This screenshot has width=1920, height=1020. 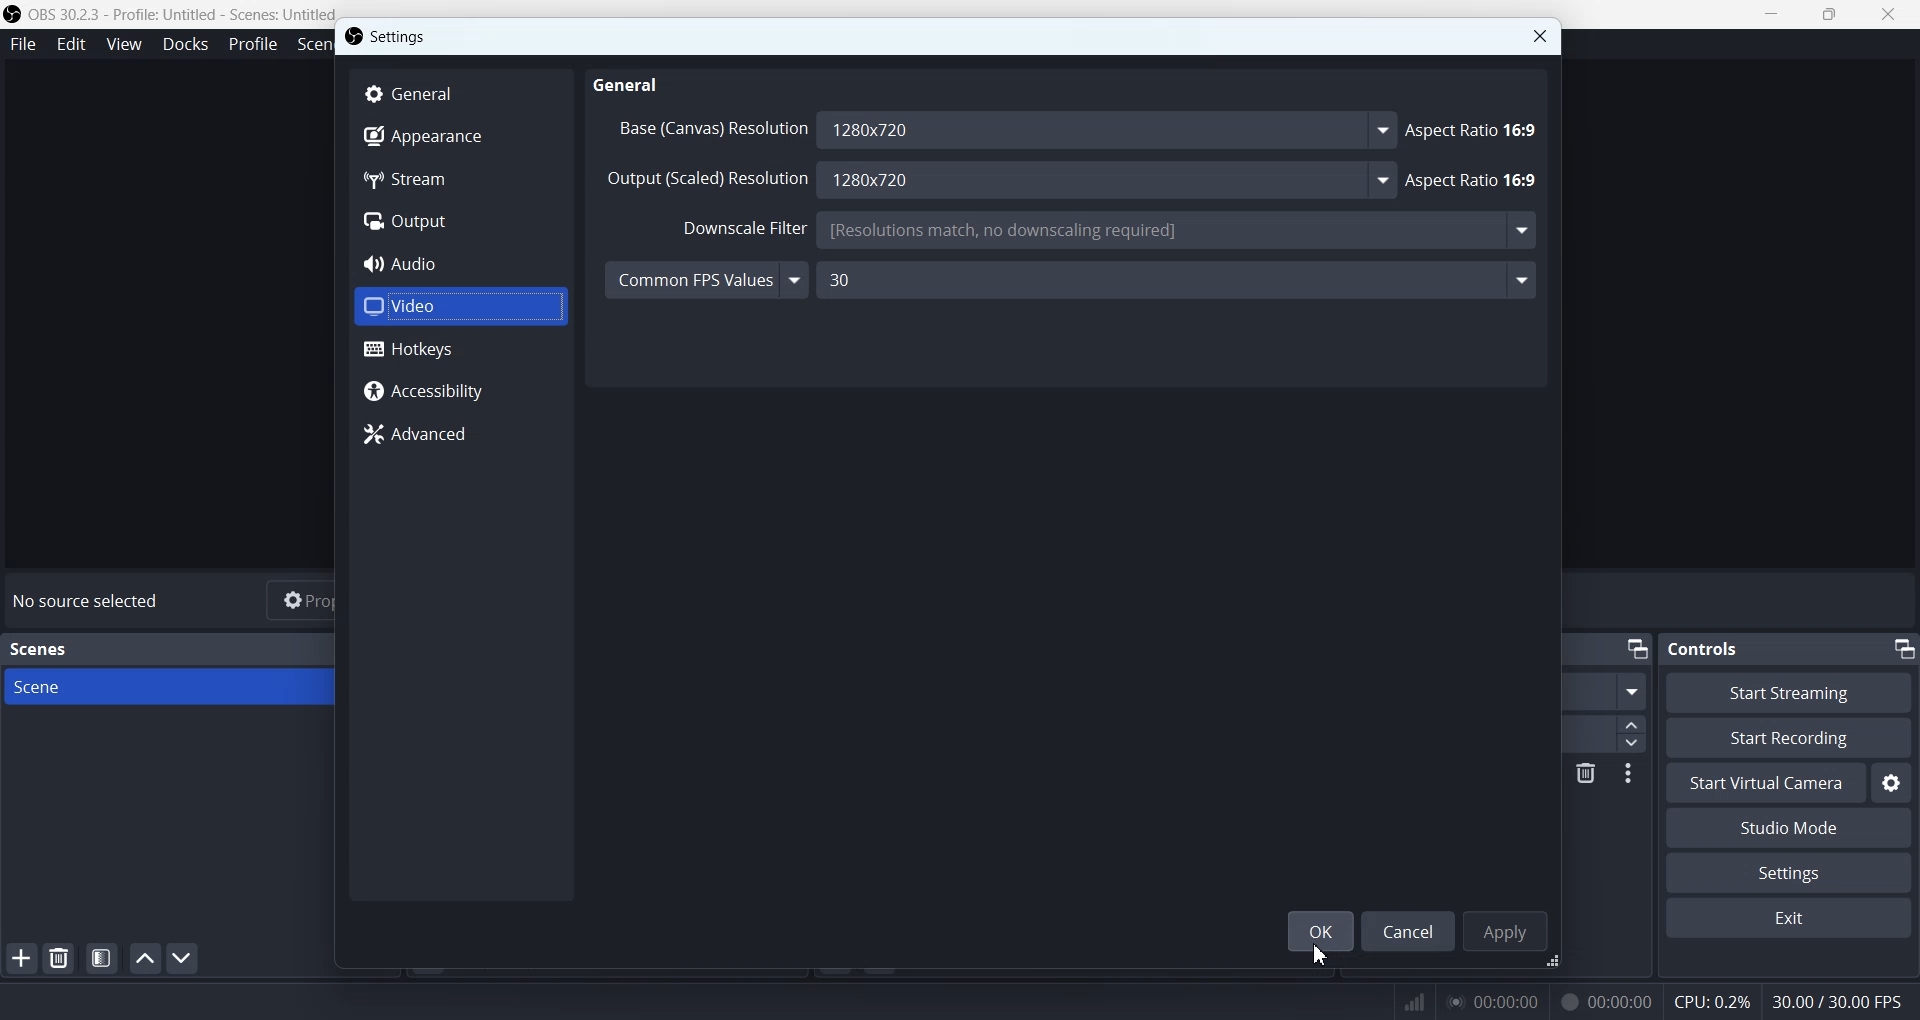 I want to click on Common FPS Values 30, so click(x=1071, y=283).